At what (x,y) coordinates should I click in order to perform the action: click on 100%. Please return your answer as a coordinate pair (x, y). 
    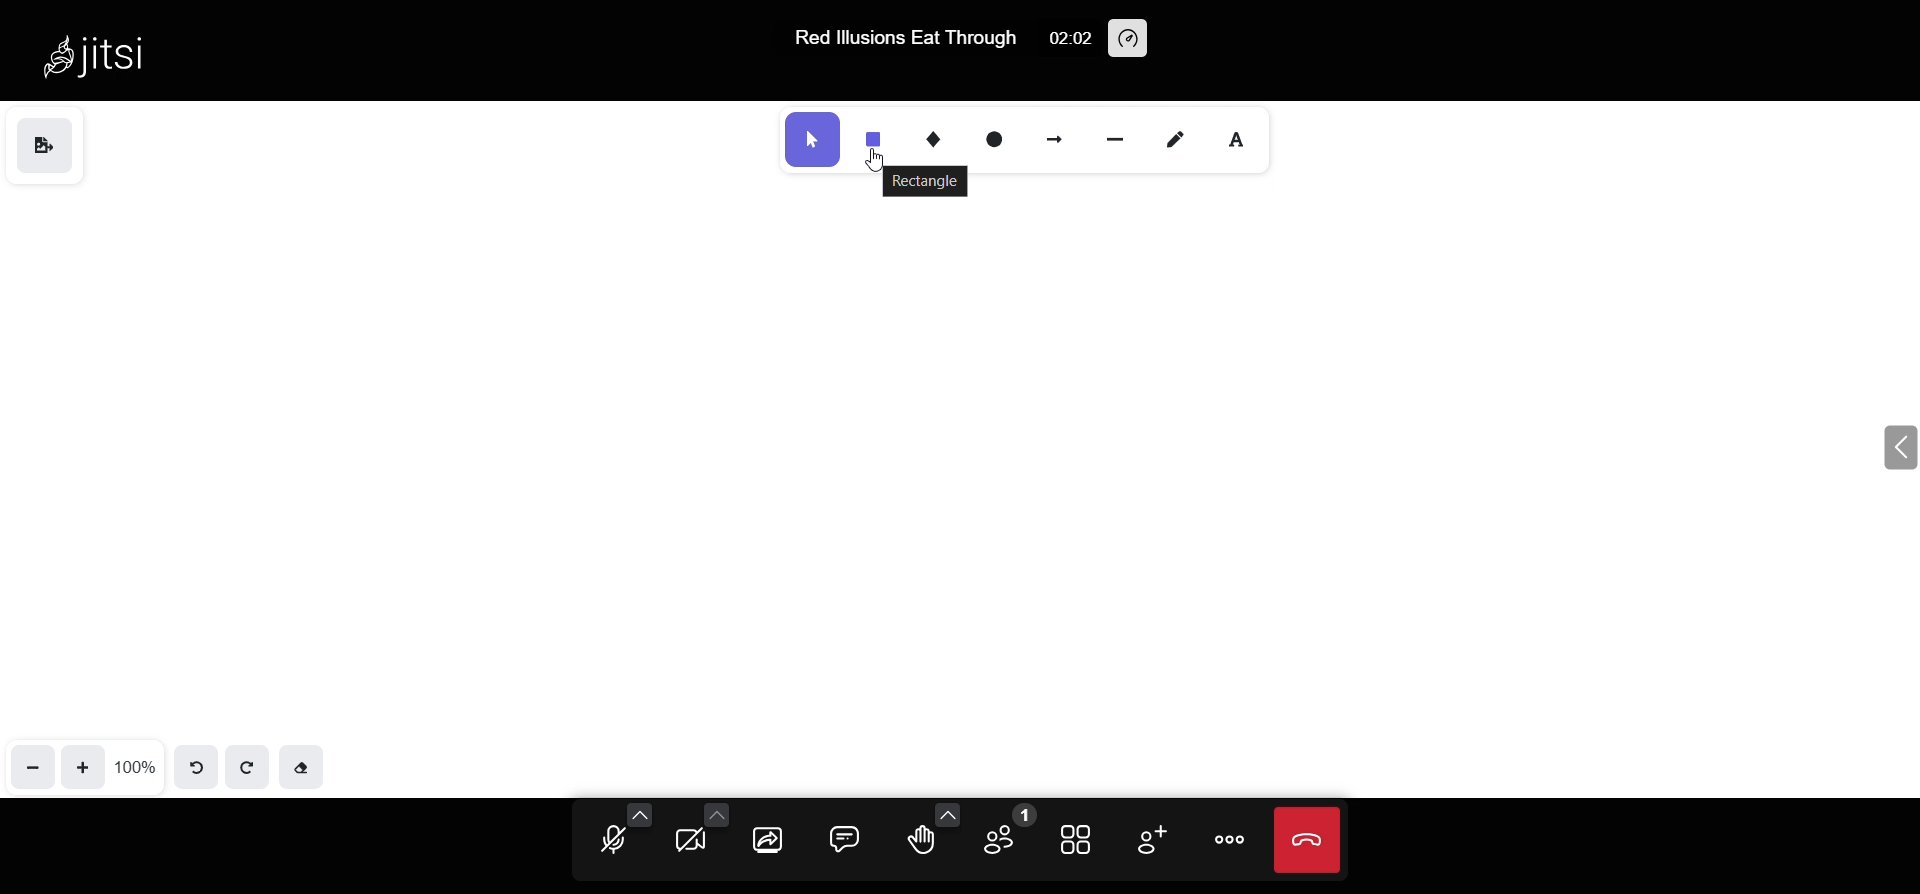
    Looking at the image, I should click on (137, 764).